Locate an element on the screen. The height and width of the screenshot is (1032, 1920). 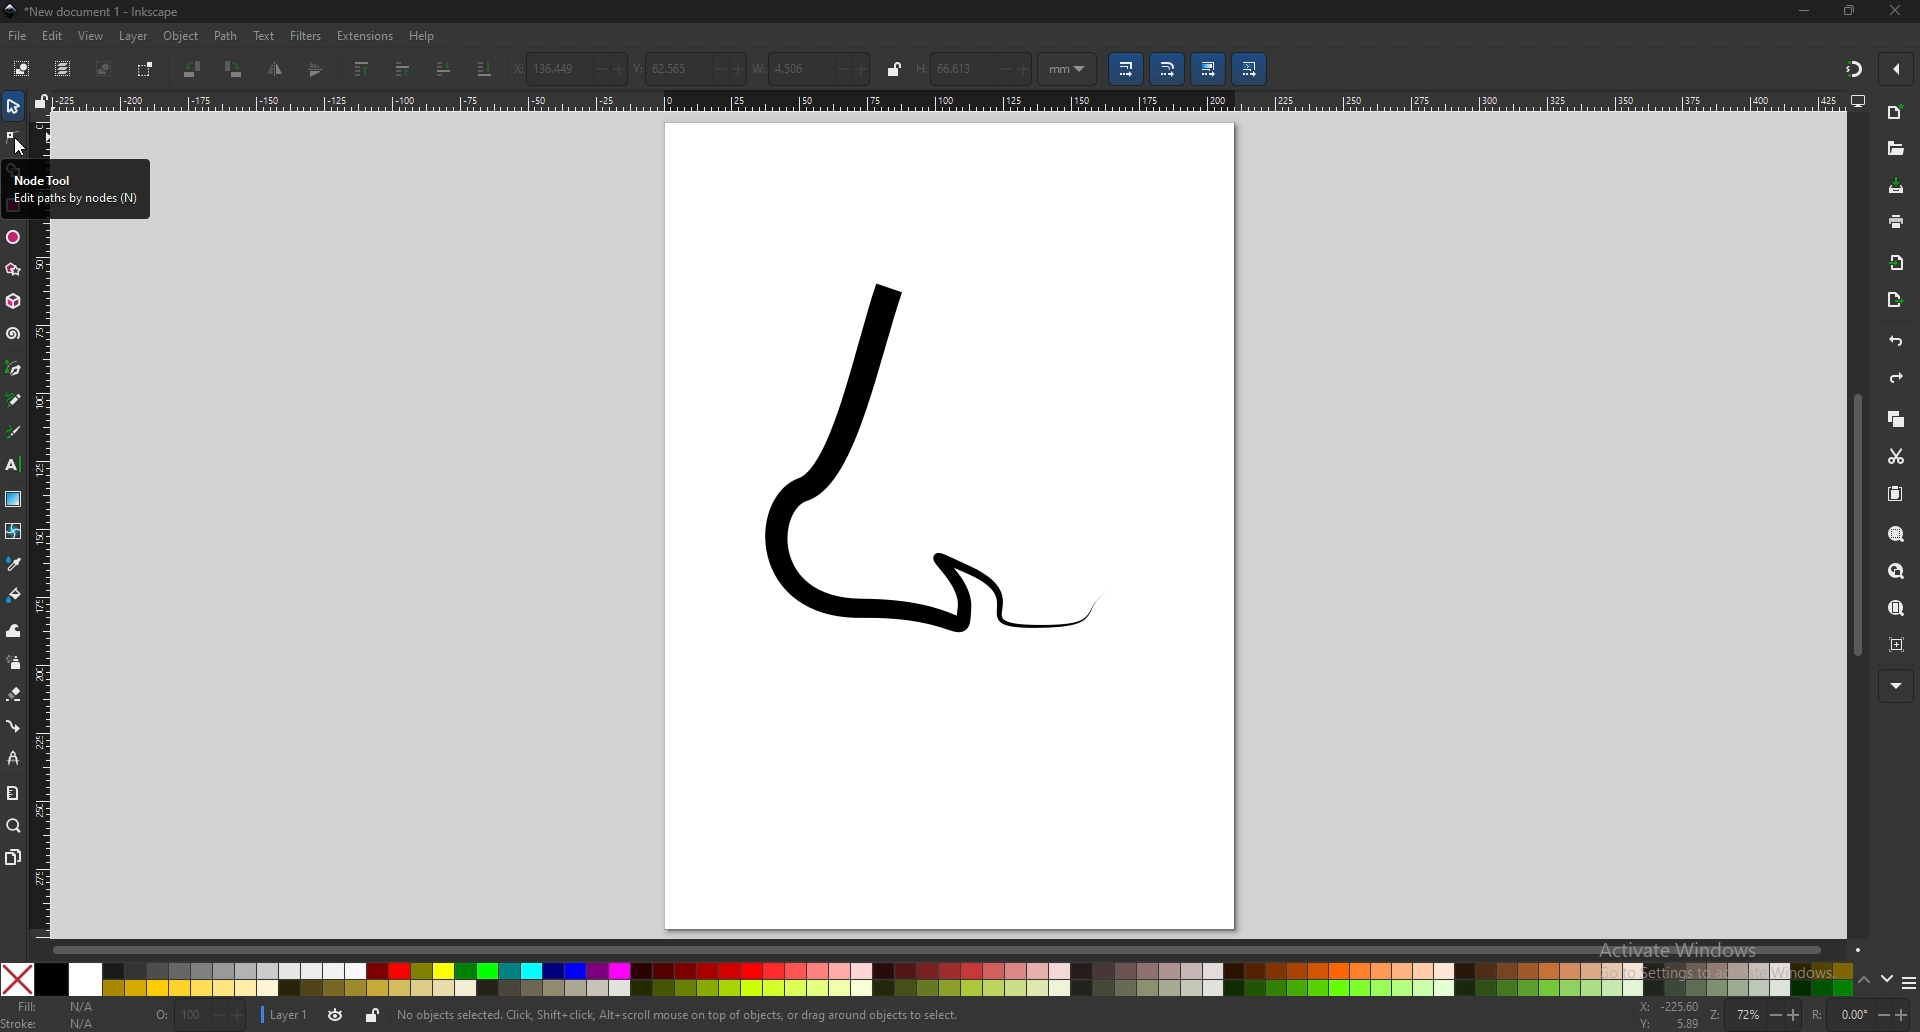
extensions is located at coordinates (366, 34).